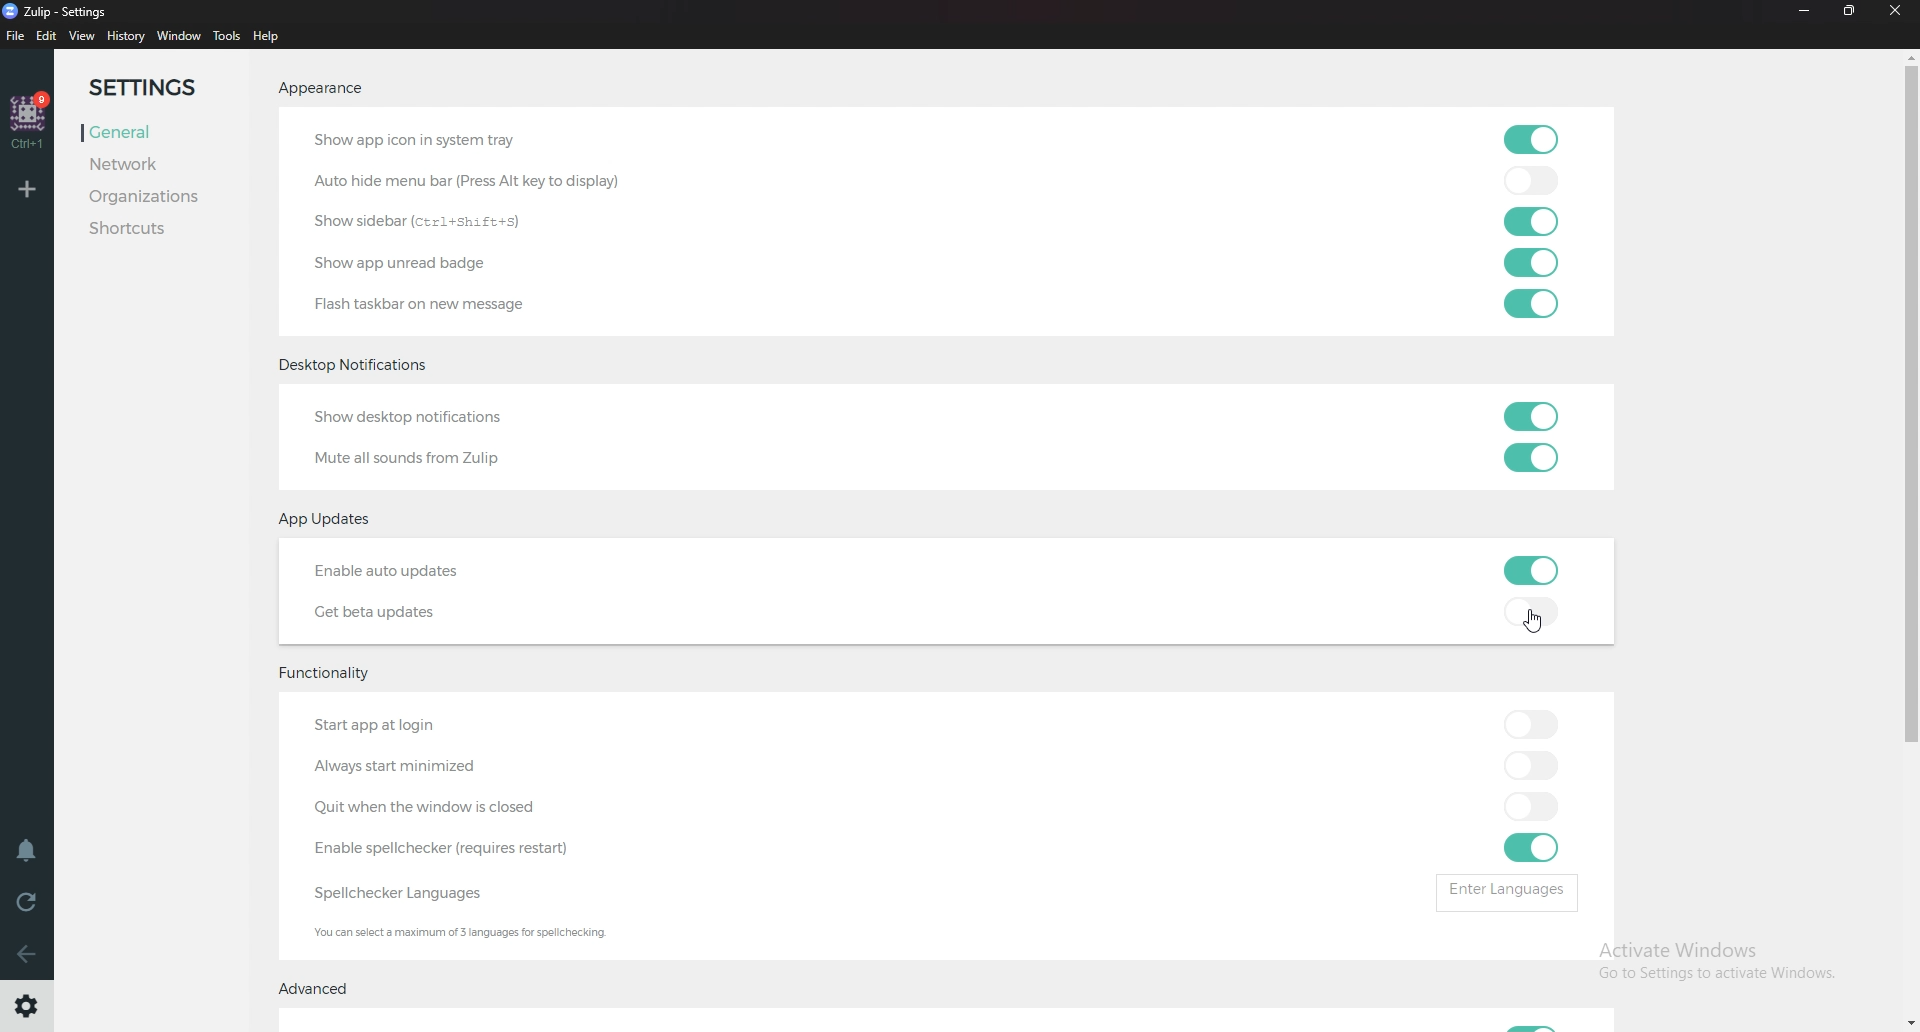  What do you see at coordinates (433, 573) in the screenshot?
I see `Enable auto updates` at bounding box center [433, 573].